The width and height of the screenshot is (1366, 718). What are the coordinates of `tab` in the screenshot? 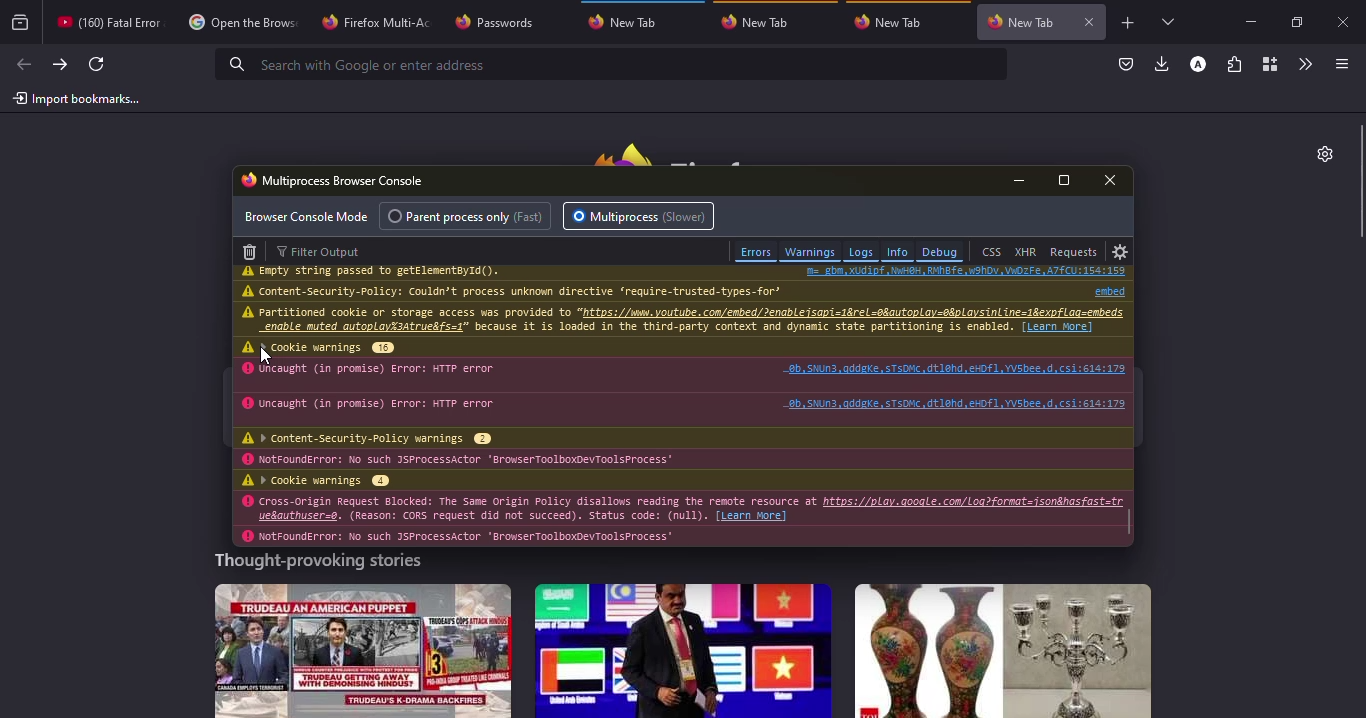 It's located at (106, 21).